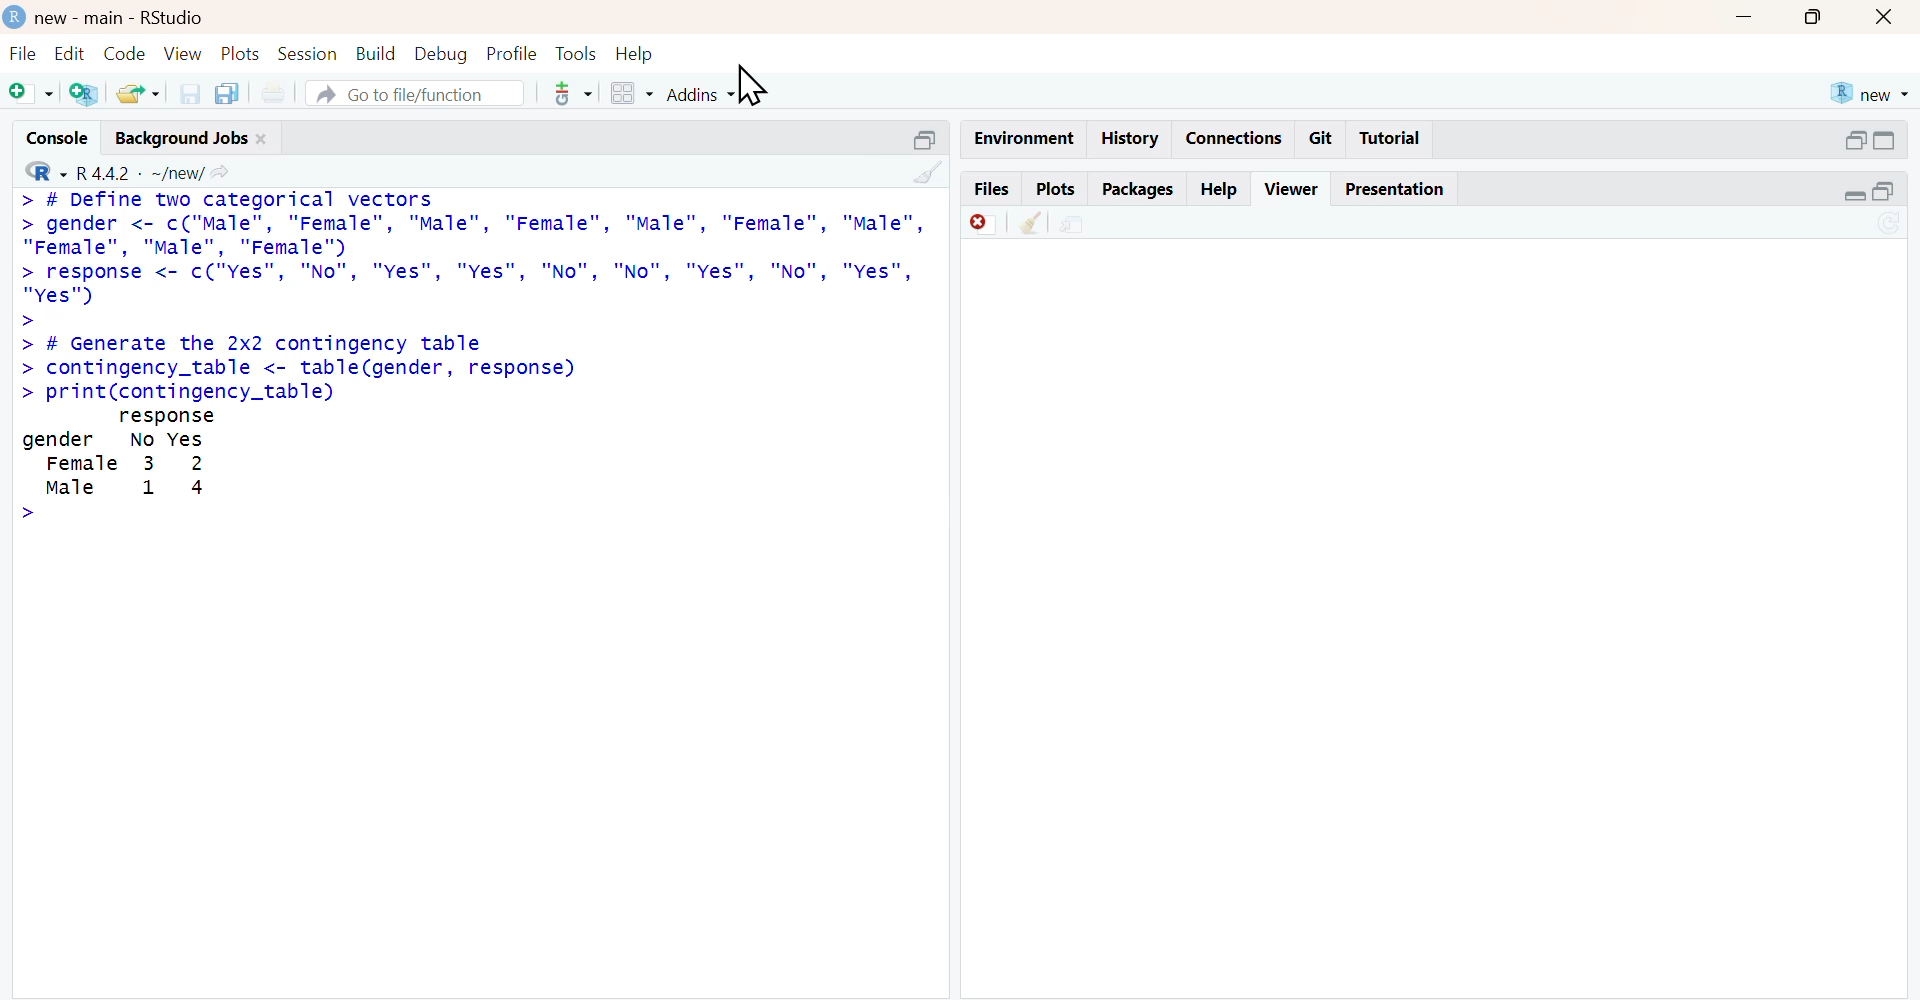 This screenshot has width=1920, height=1000. What do you see at coordinates (1031, 223) in the screenshot?
I see `clean` at bounding box center [1031, 223].